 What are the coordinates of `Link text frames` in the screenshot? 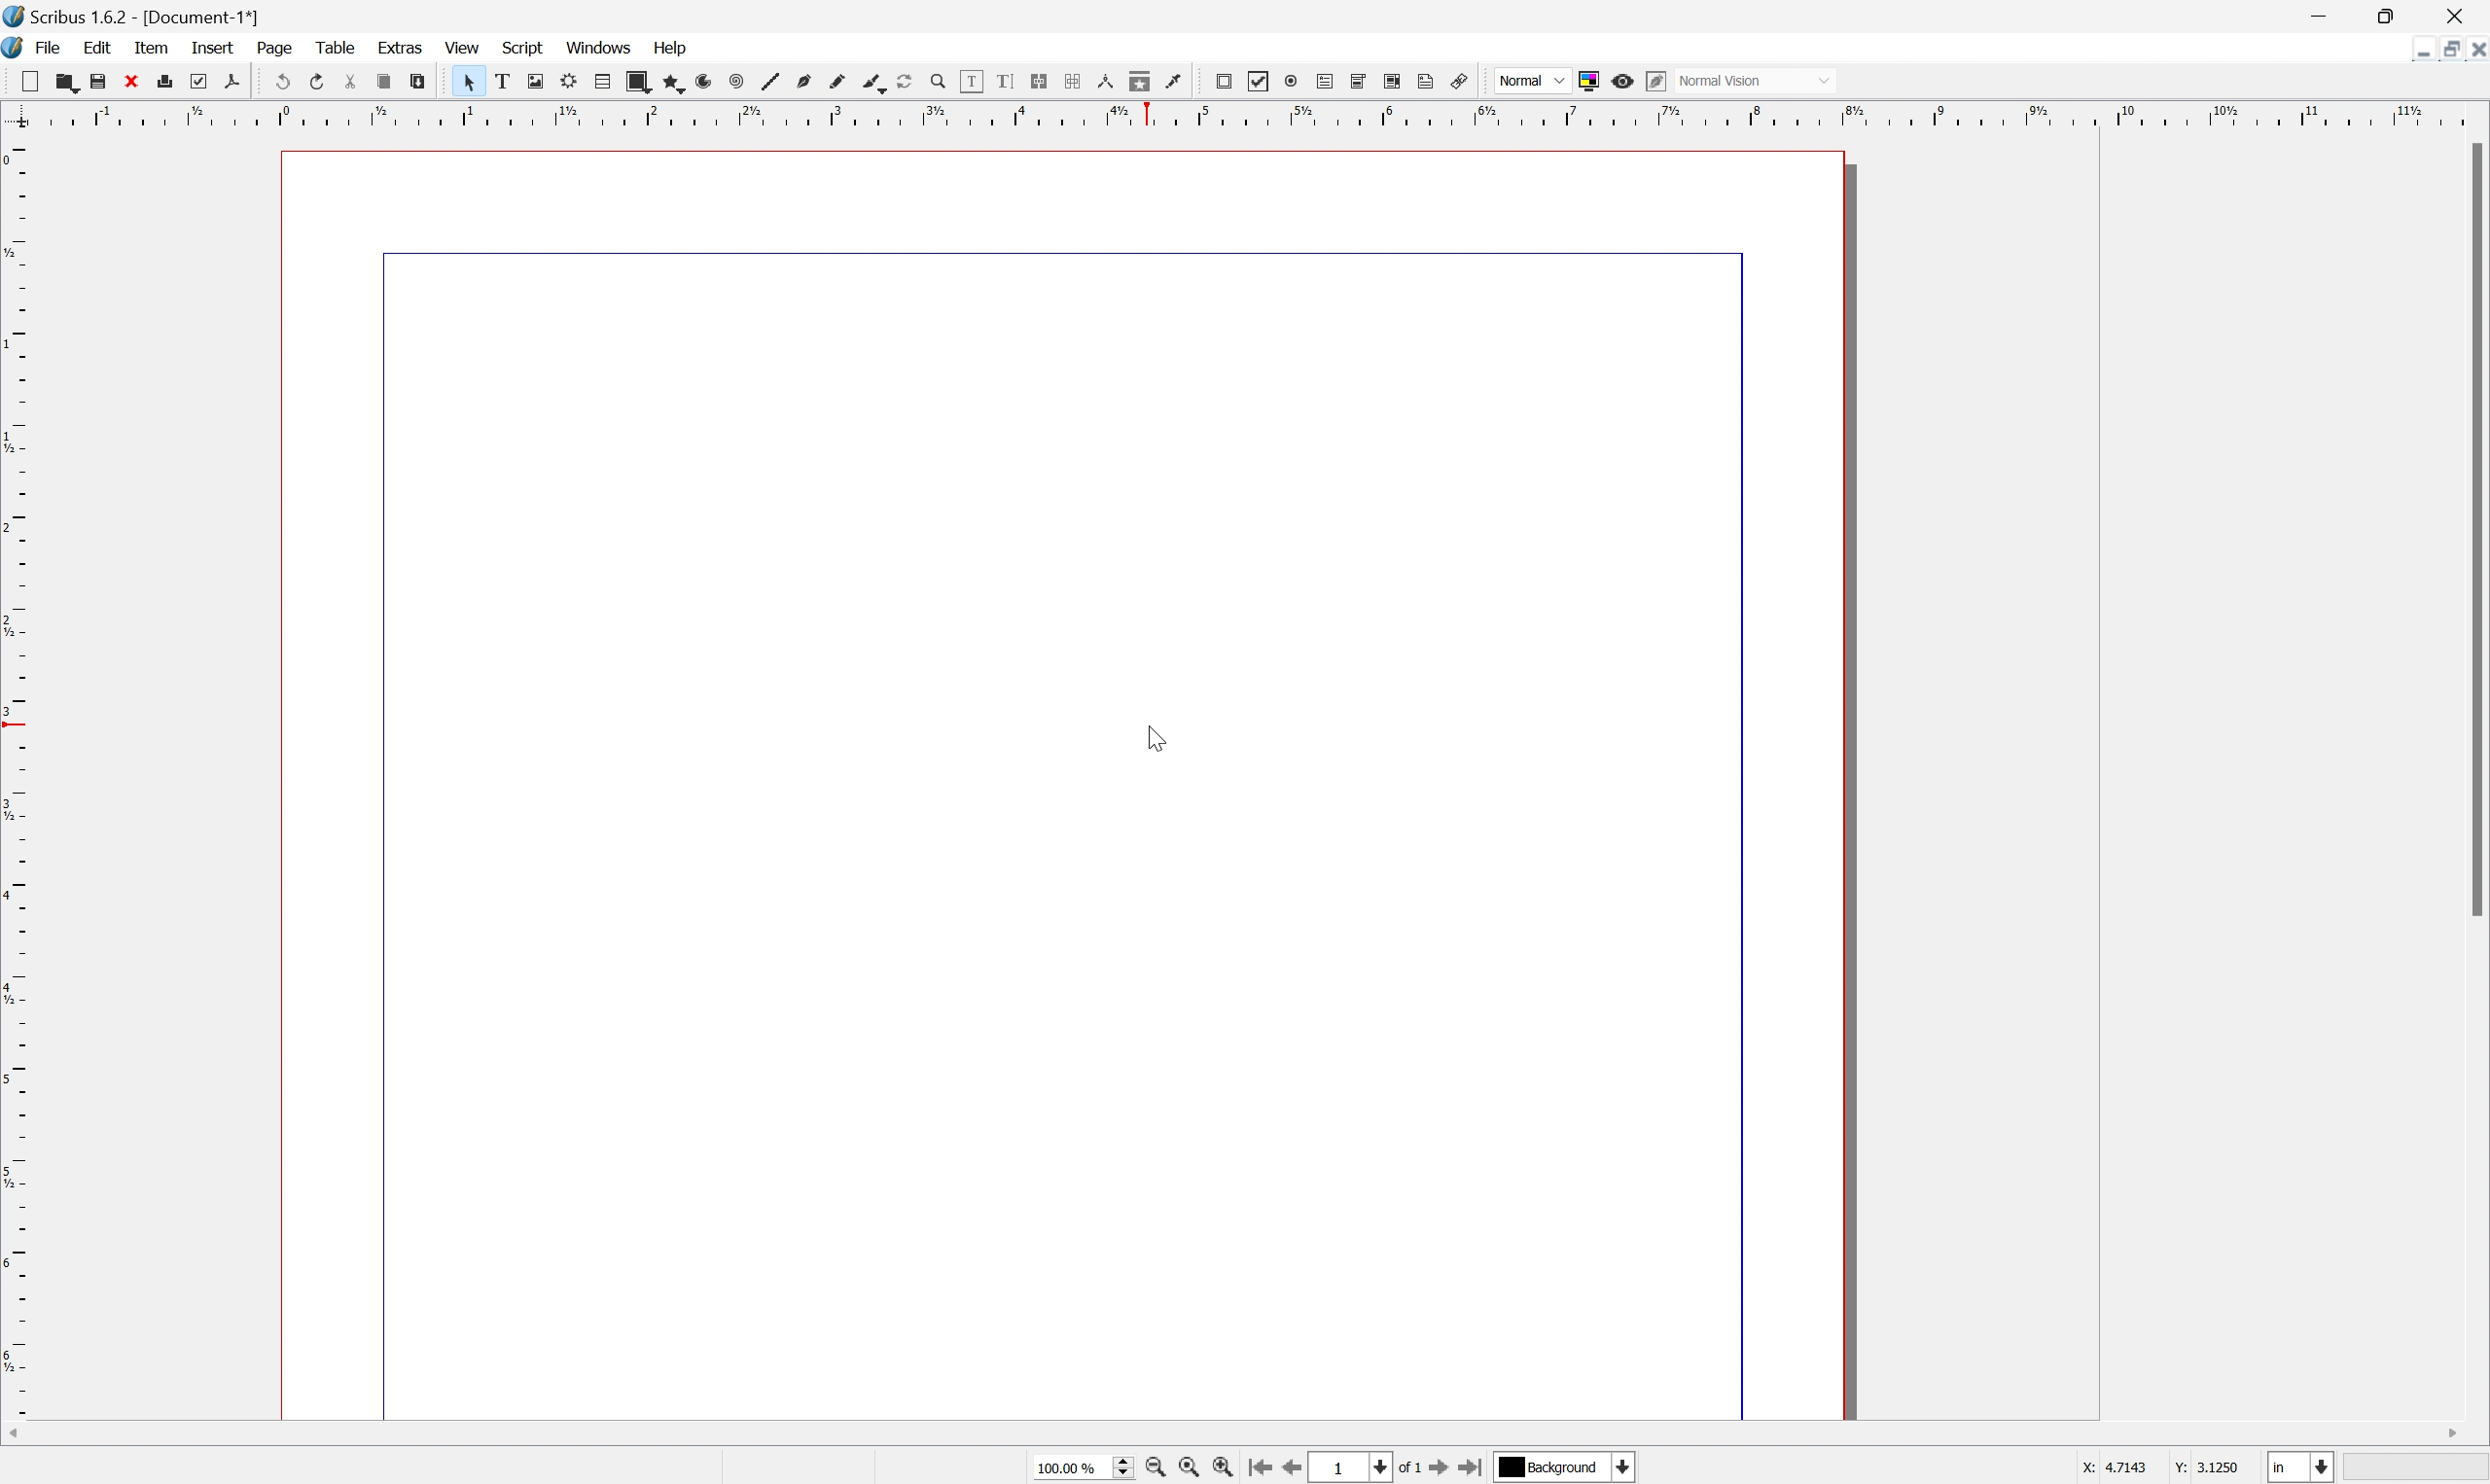 It's located at (1043, 82).